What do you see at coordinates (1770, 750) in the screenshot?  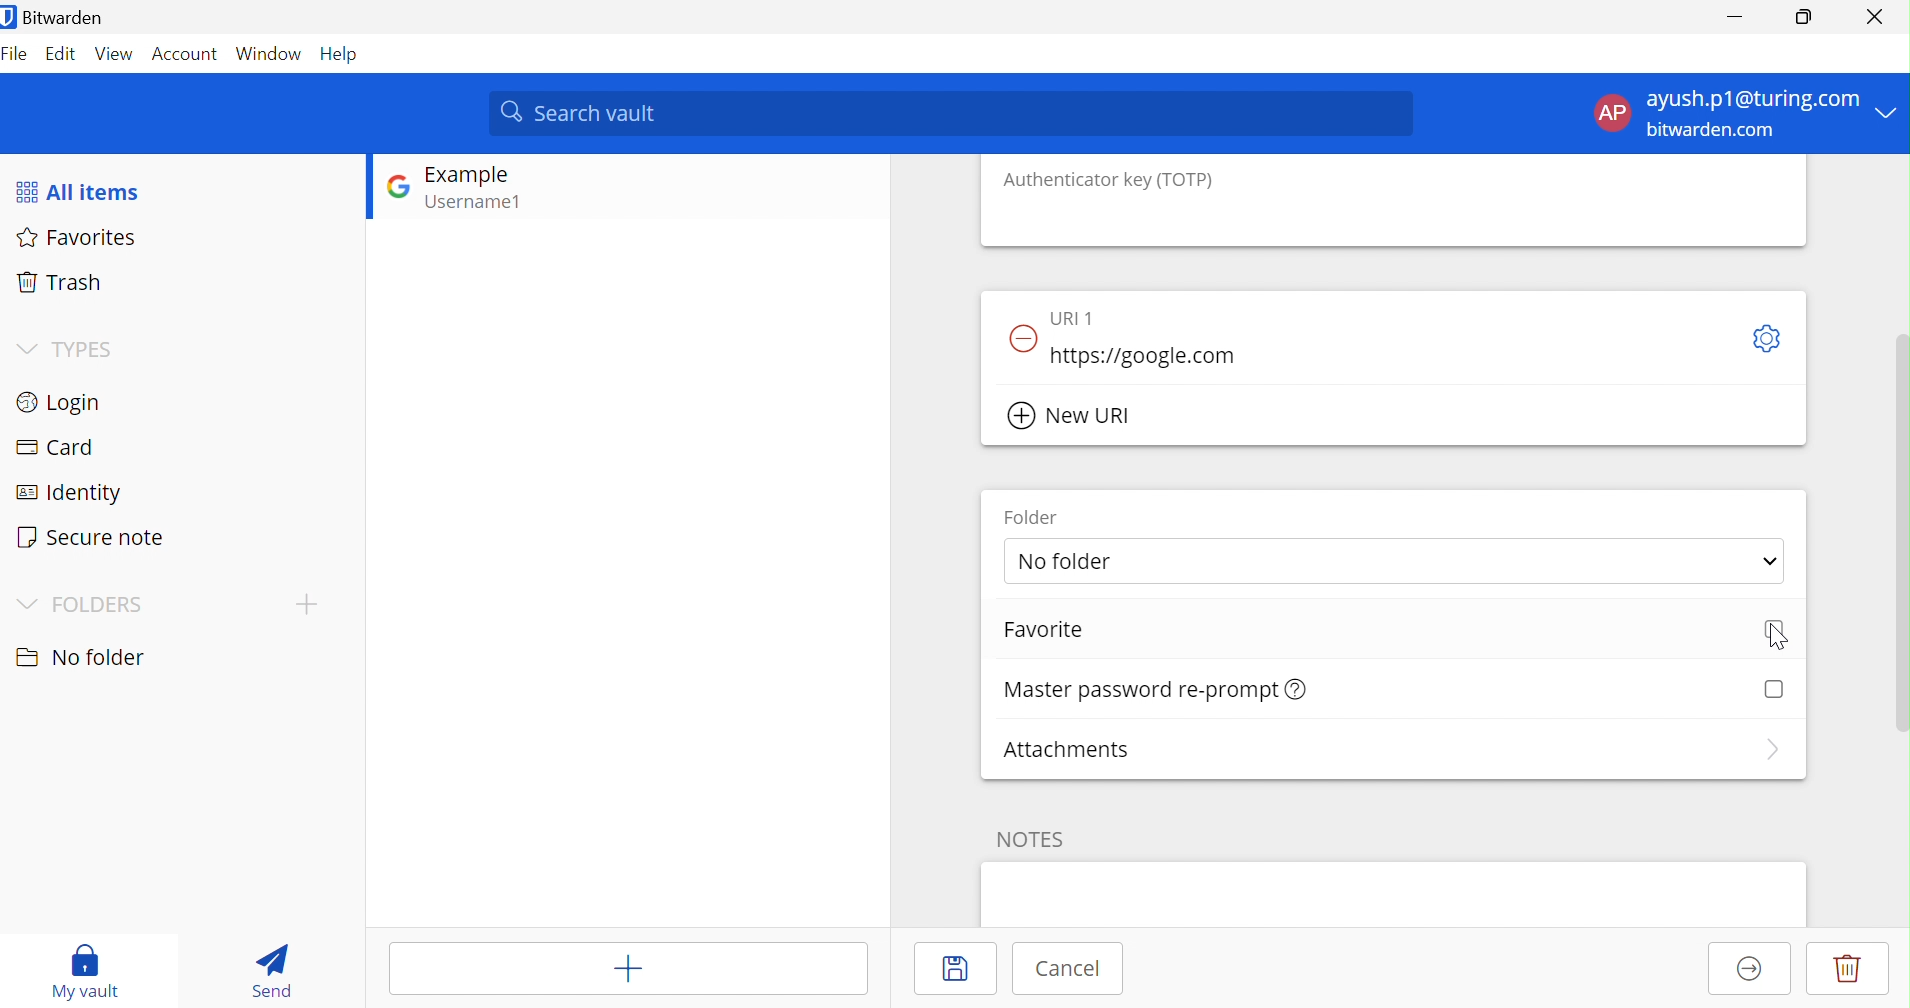 I see `More` at bounding box center [1770, 750].